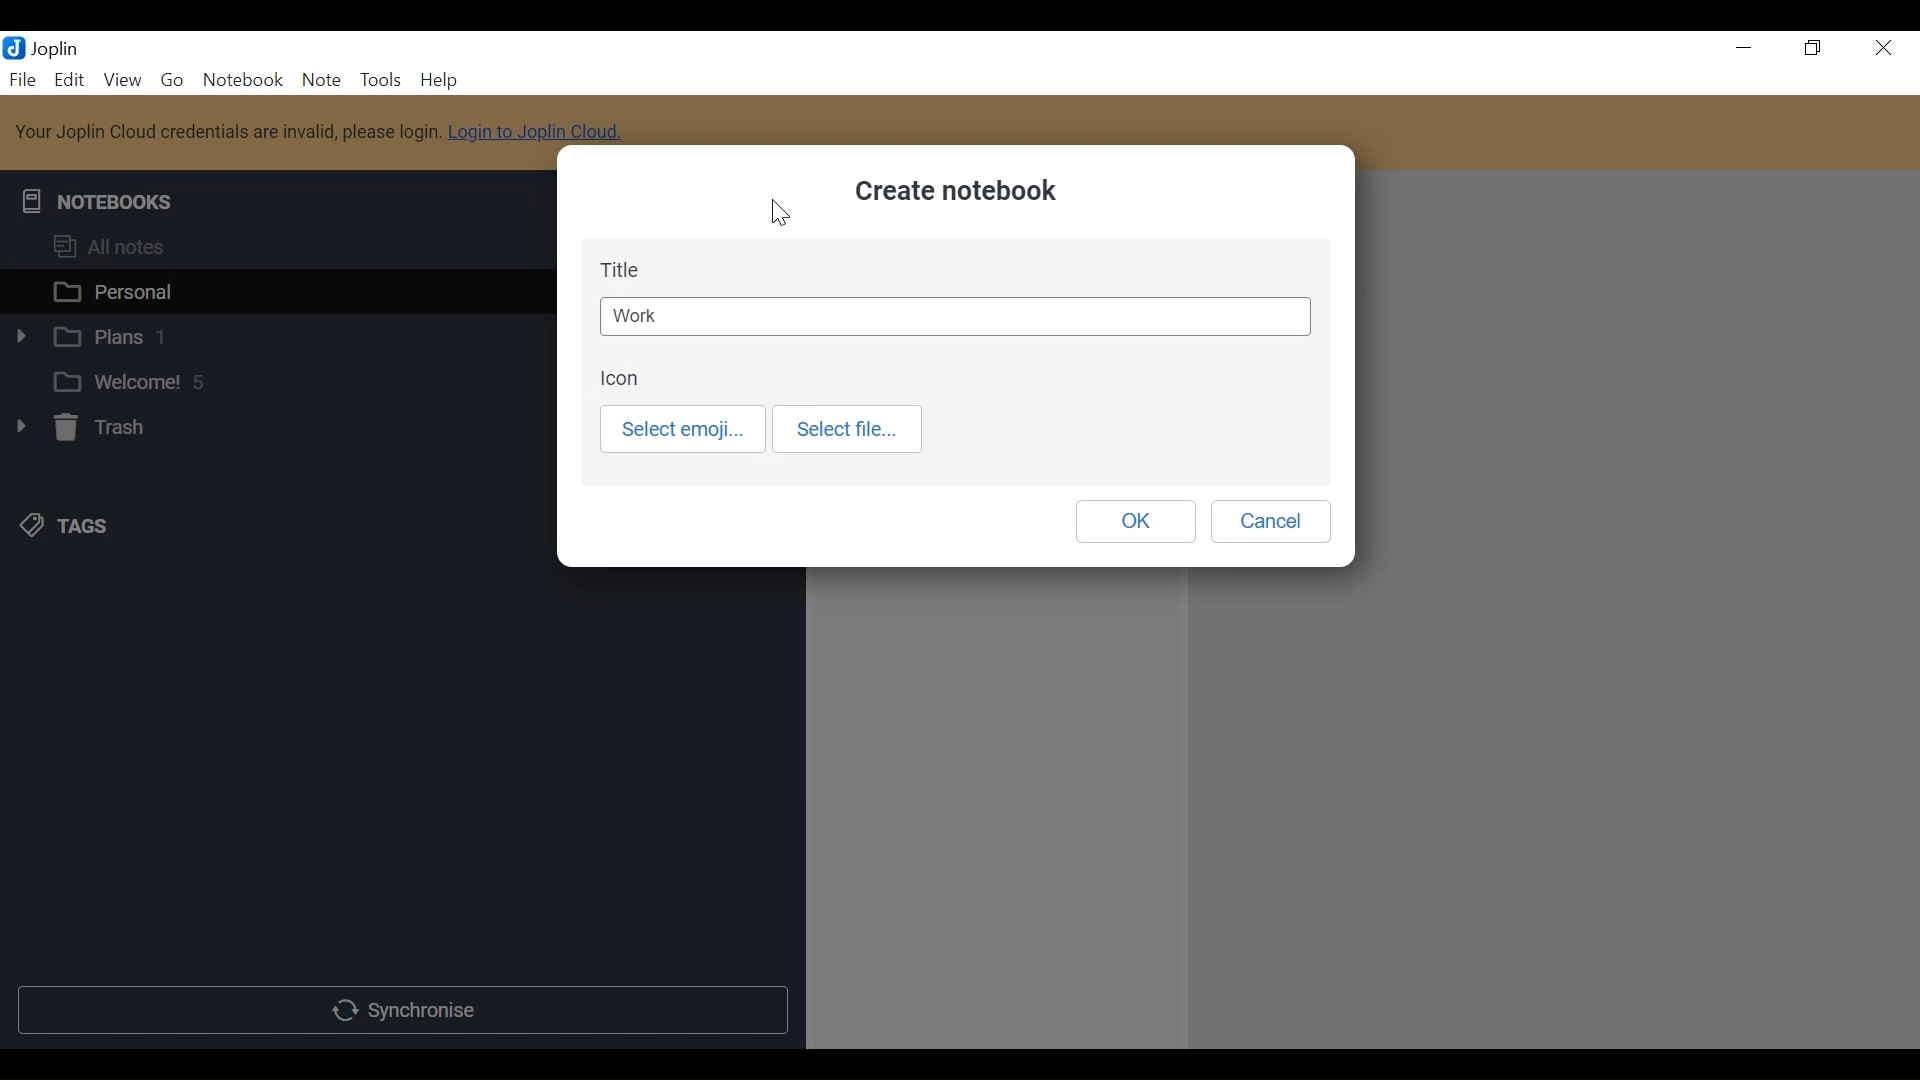 This screenshot has height=1080, width=1920. What do you see at coordinates (14, 49) in the screenshot?
I see `Joplin Desktop Icon` at bounding box center [14, 49].